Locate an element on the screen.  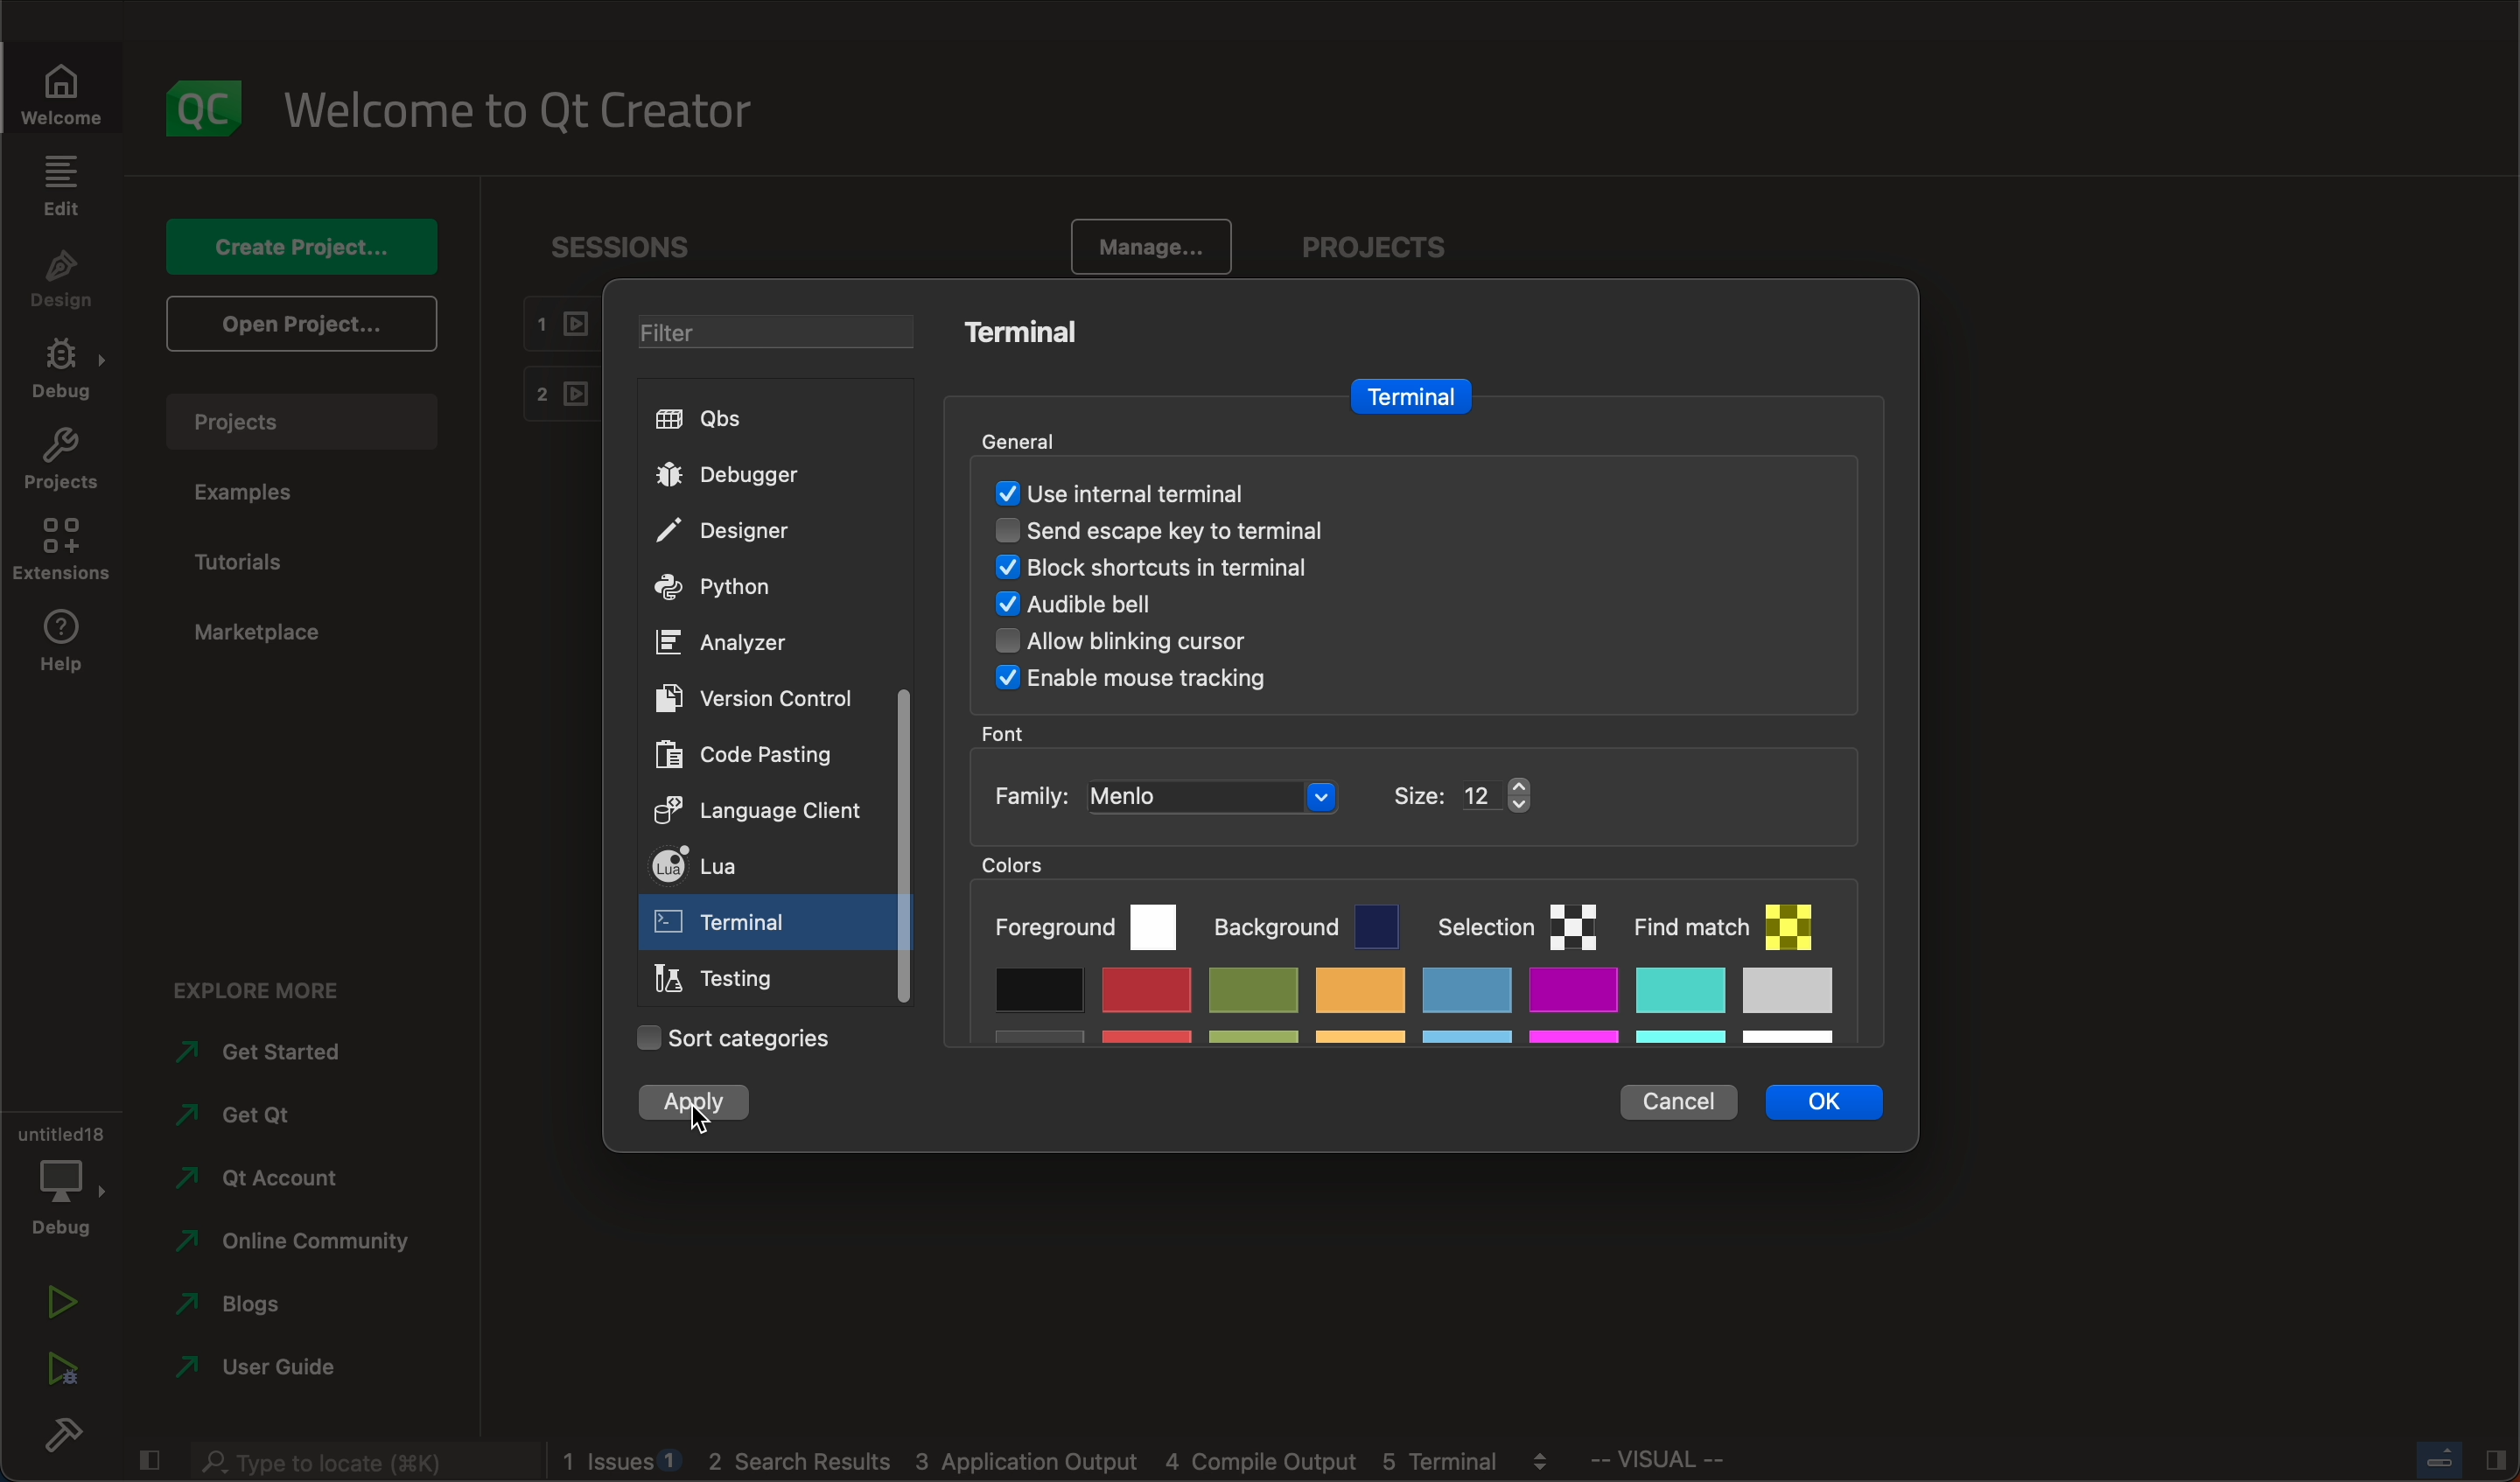
get qt is located at coordinates (289, 1115).